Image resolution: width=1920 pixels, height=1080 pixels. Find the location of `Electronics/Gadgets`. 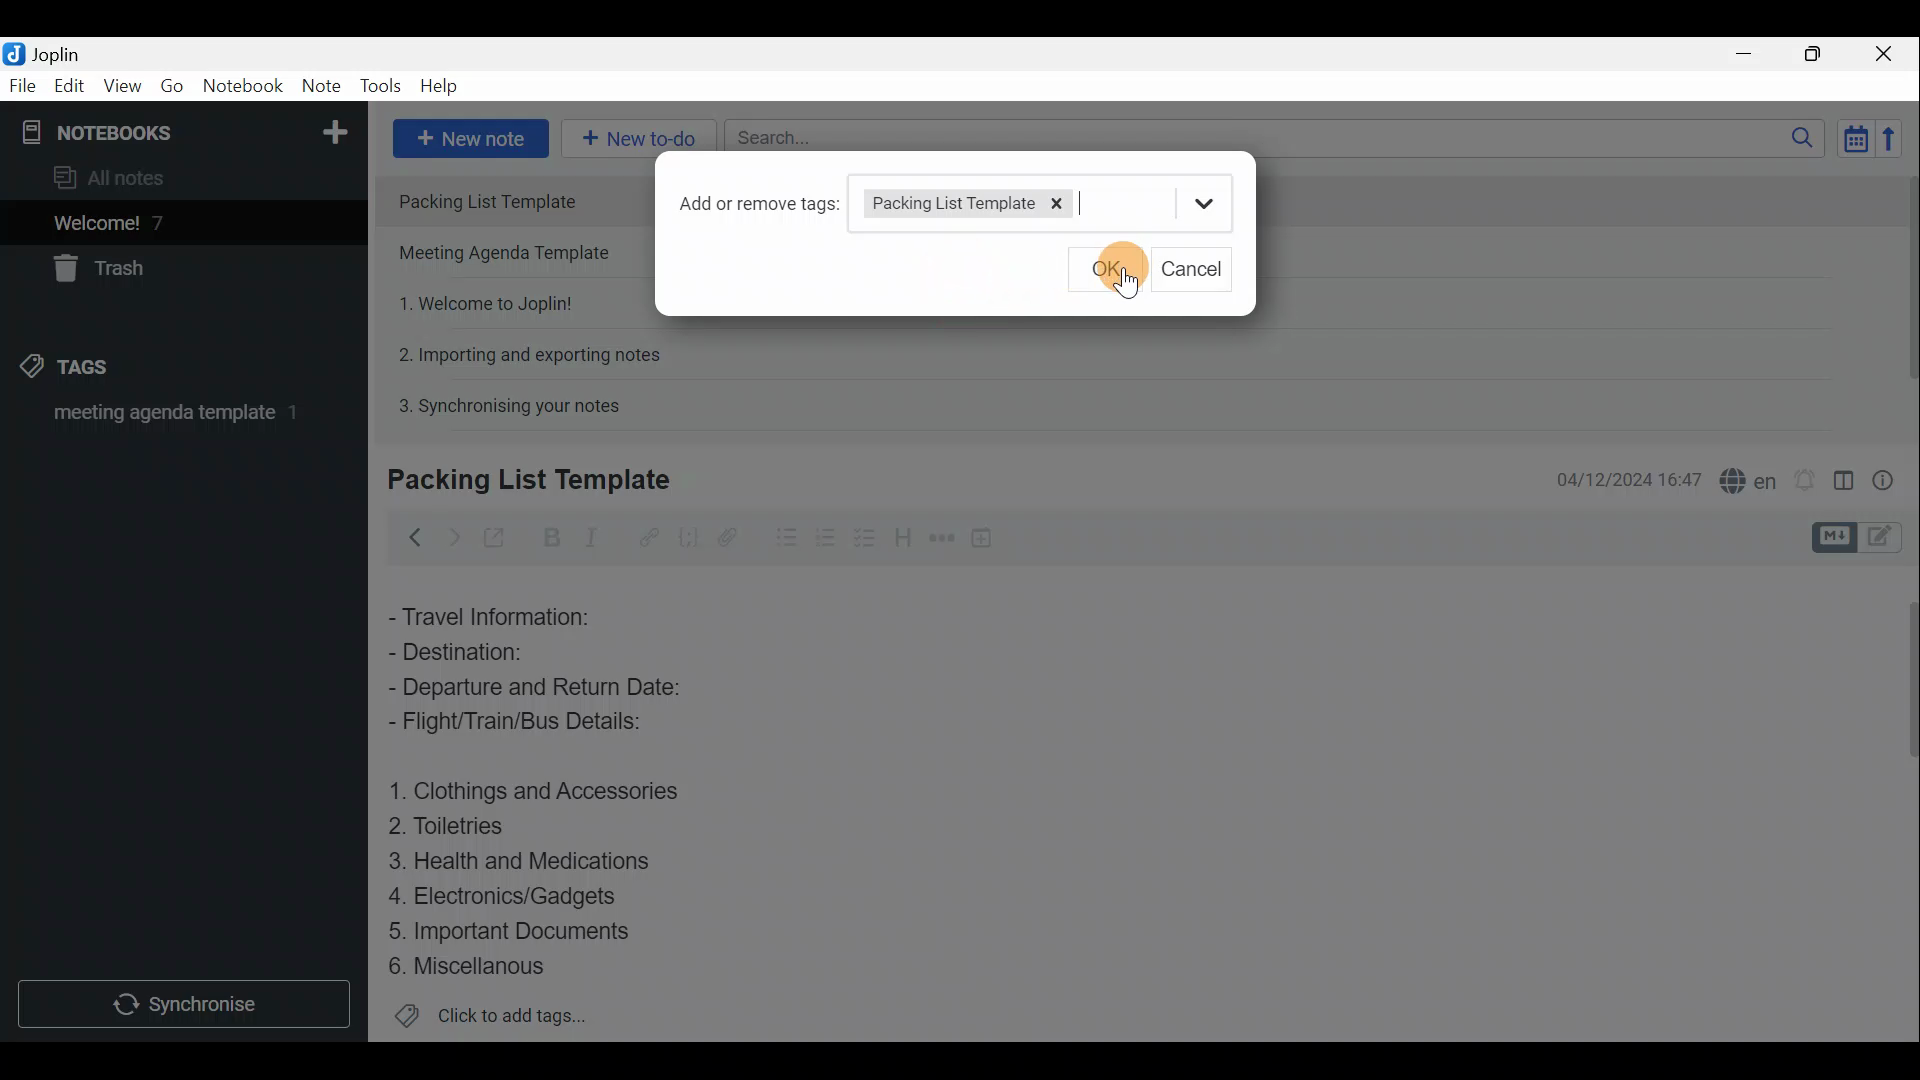

Electronics/Gadgets is located at coordinates (511, 895).